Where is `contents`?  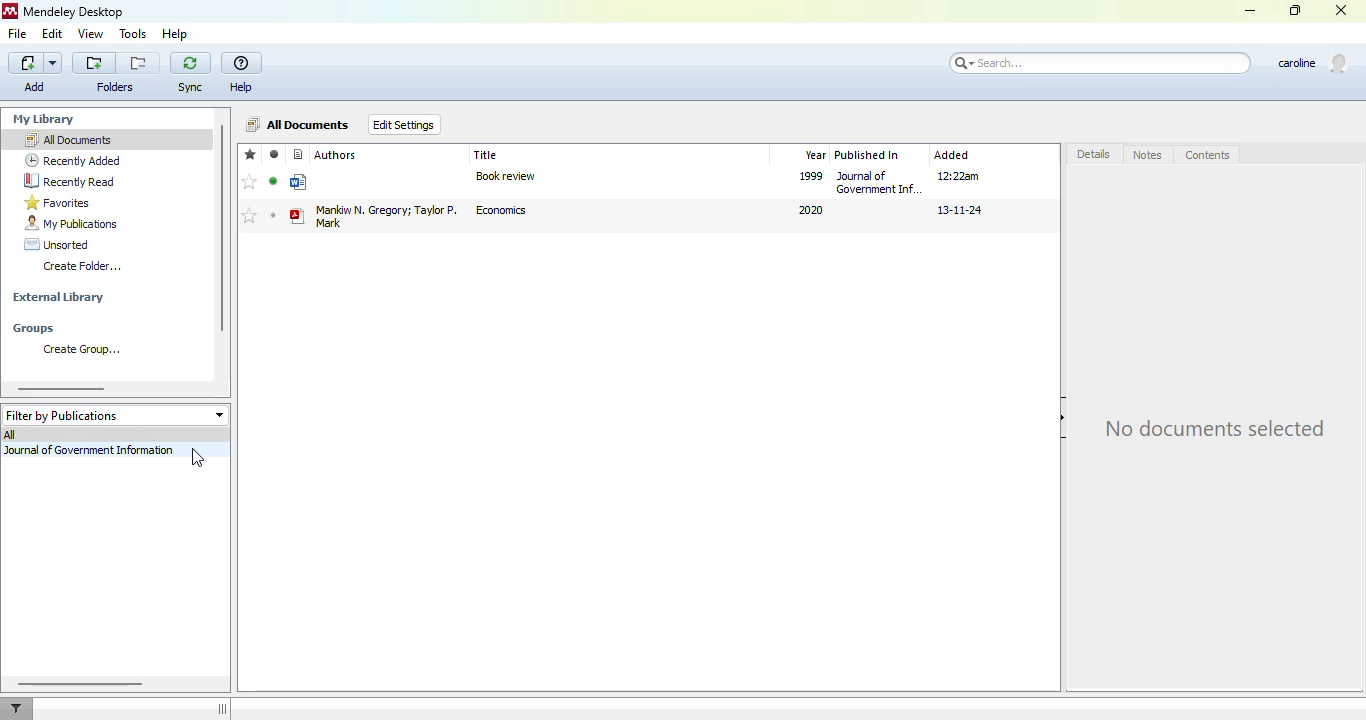 contents is located at coordinates (1208, 155).